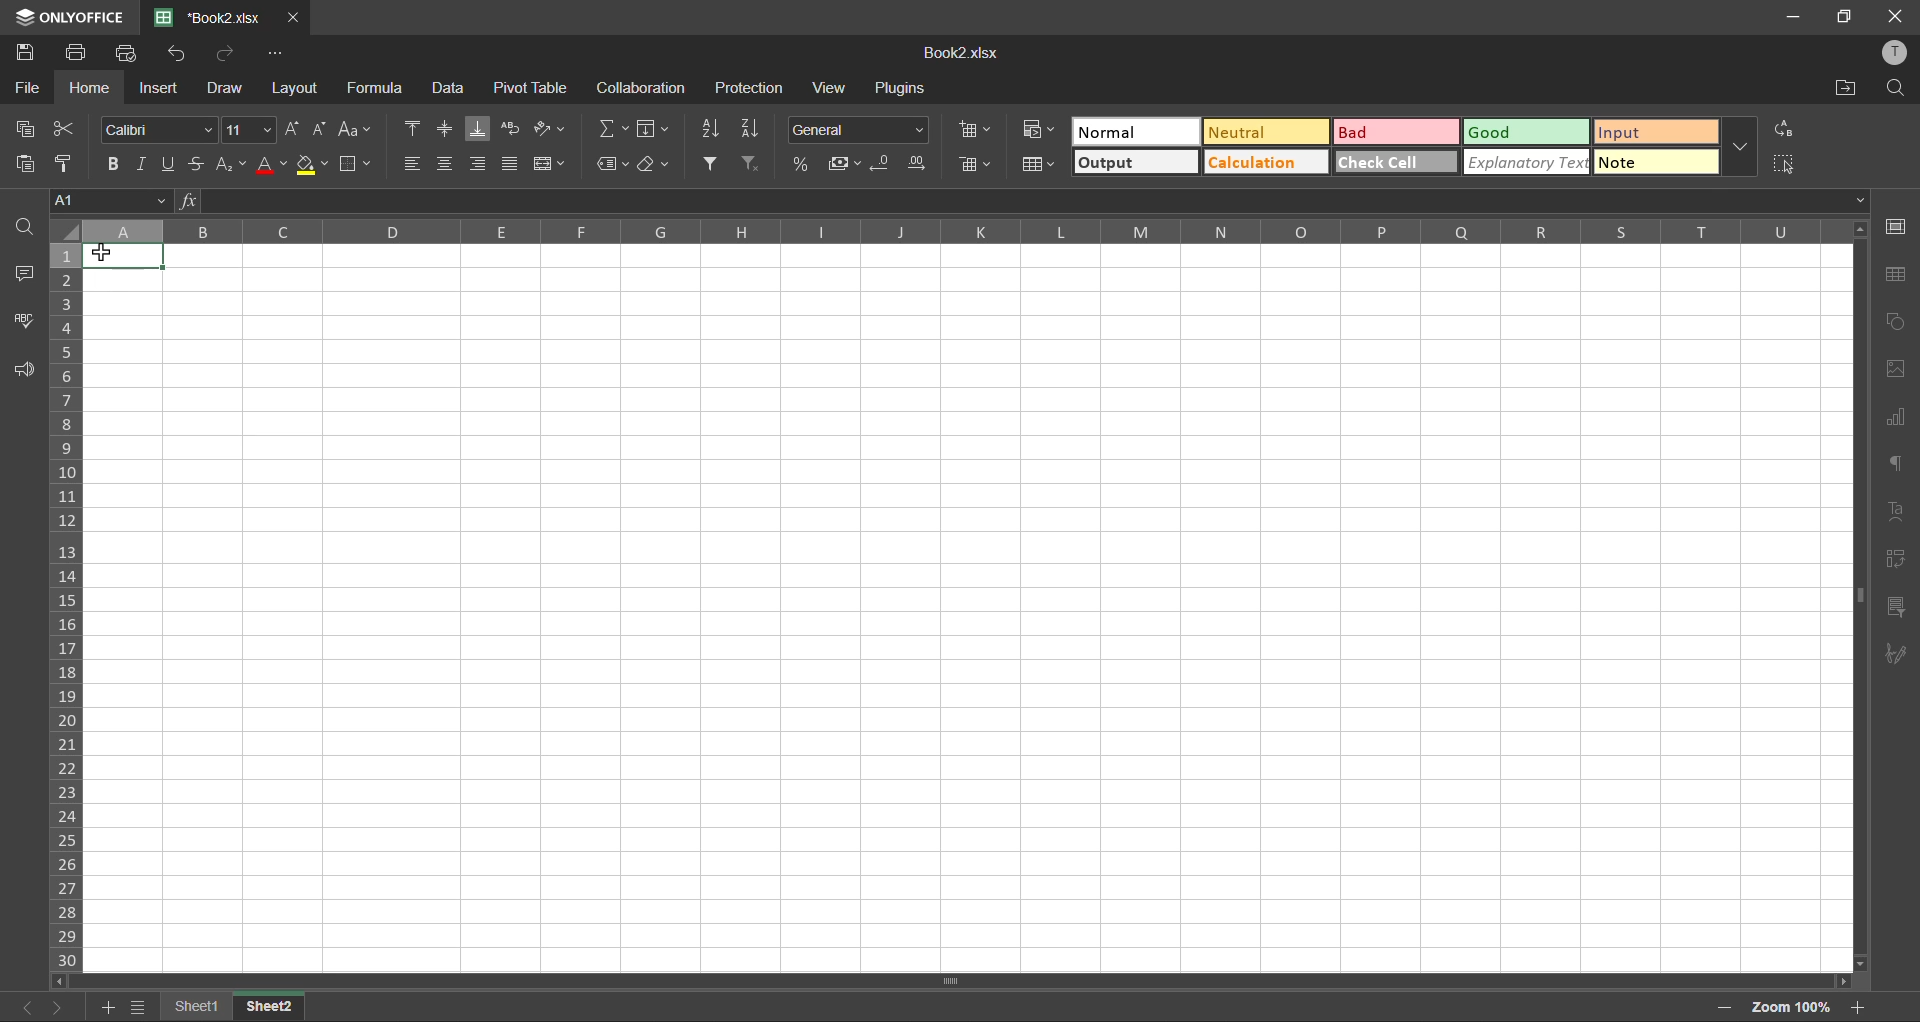  What do you see at coordinates (298, 87) in the screenshot?
I see `layout` at bounding box center [298, 87].